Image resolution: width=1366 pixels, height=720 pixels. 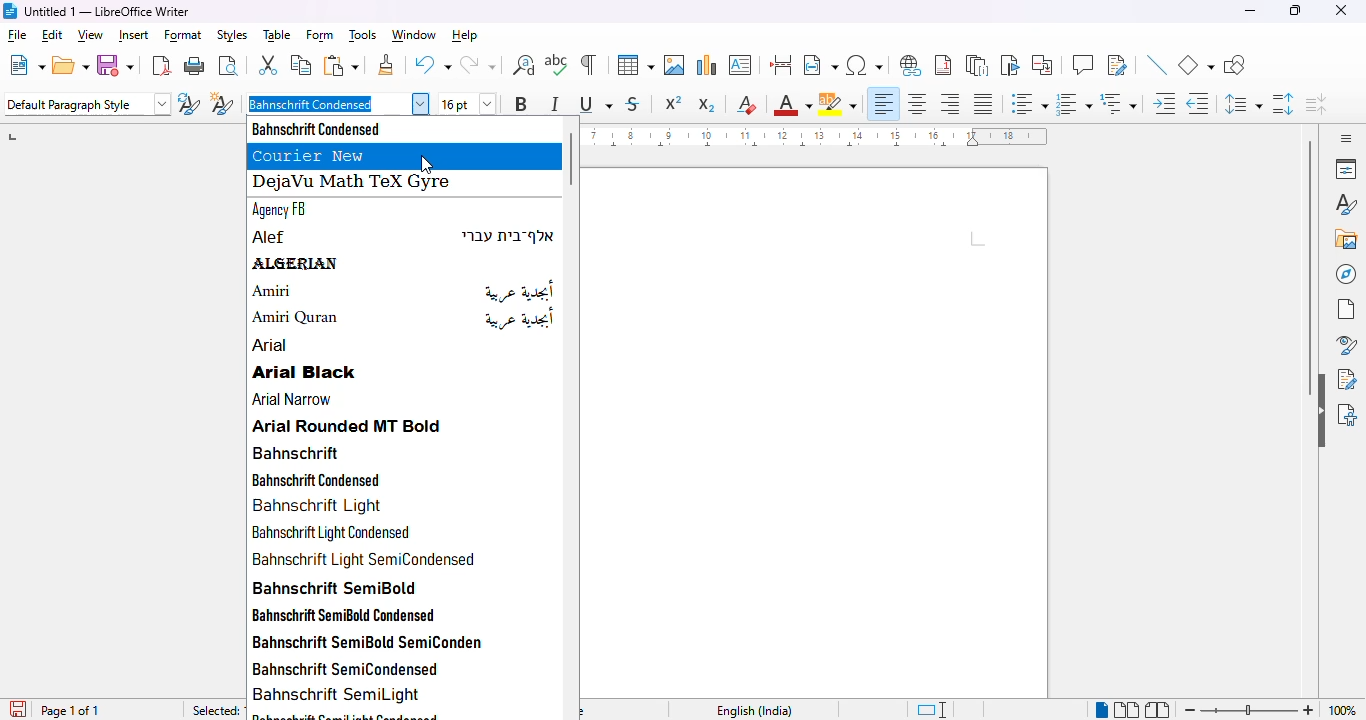 What do you see at coordinates (1310, 270) in the screenshot?
I see `vertical scroll bar` at bounding box center [1310, 270].